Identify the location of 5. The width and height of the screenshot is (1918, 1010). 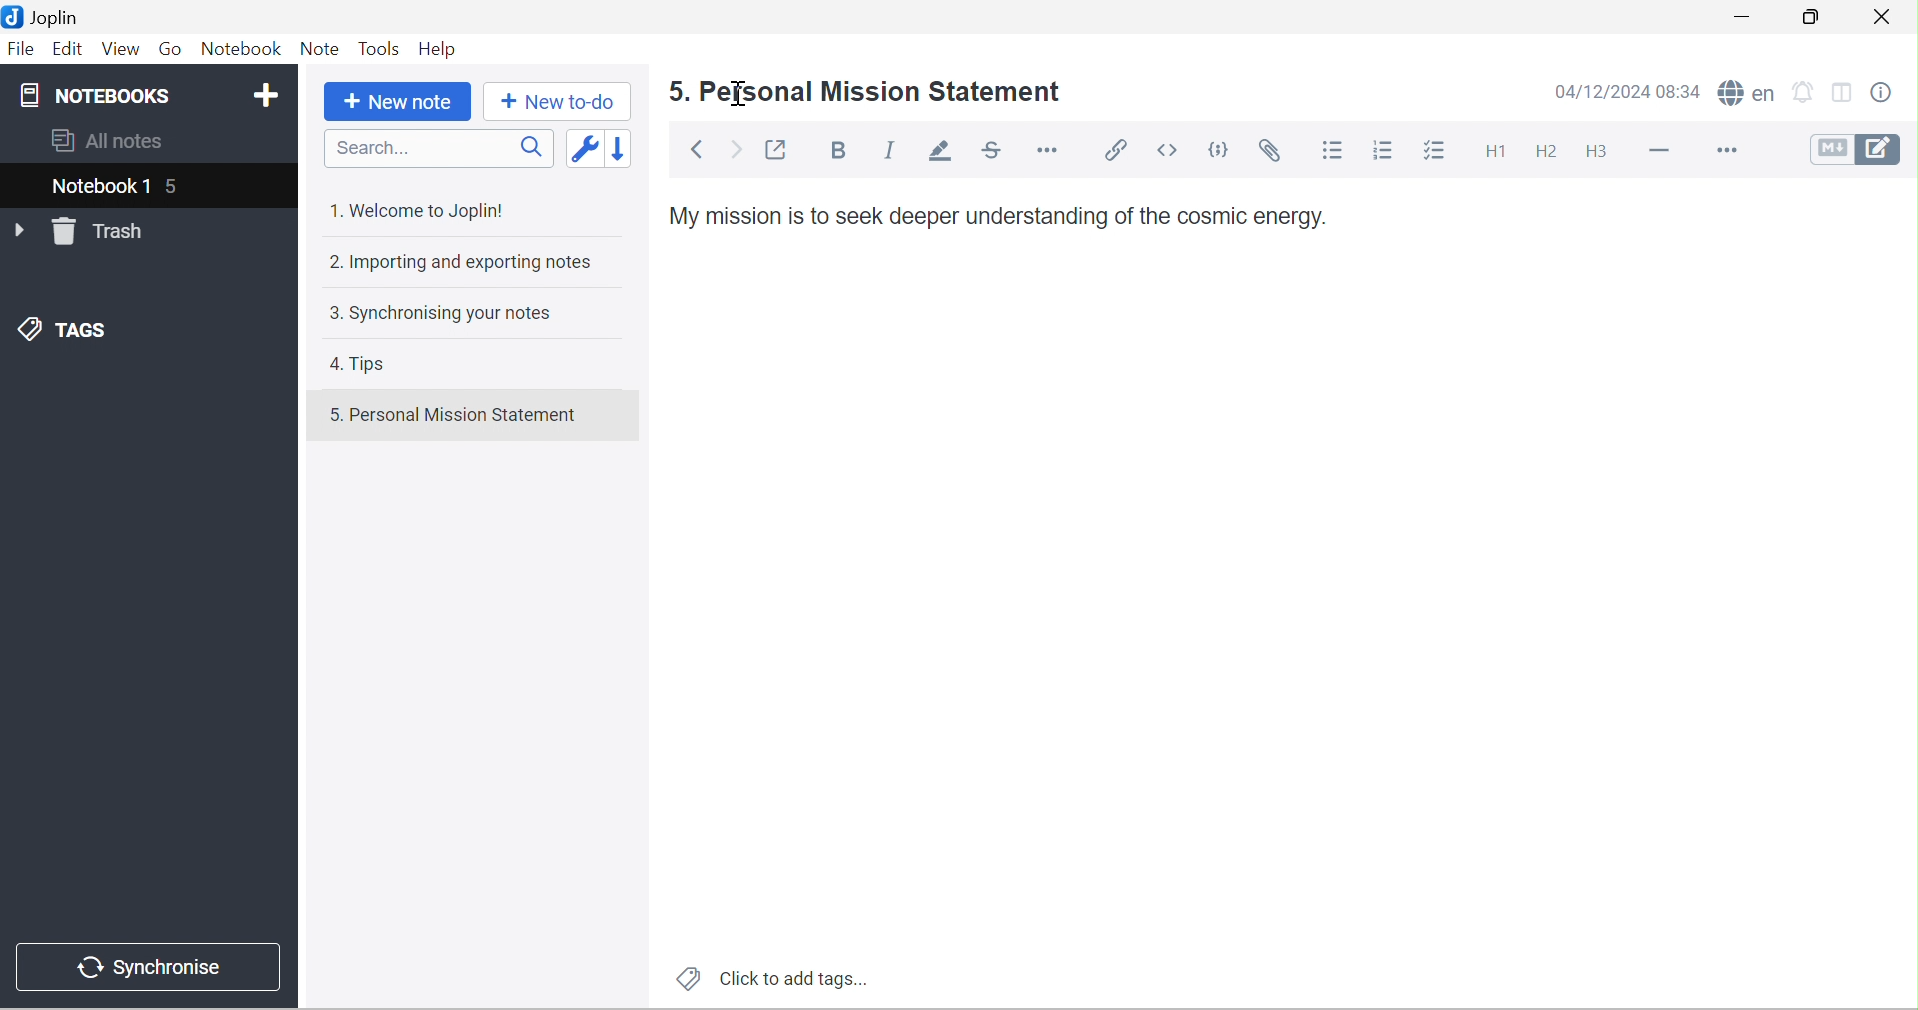
(174, 188).